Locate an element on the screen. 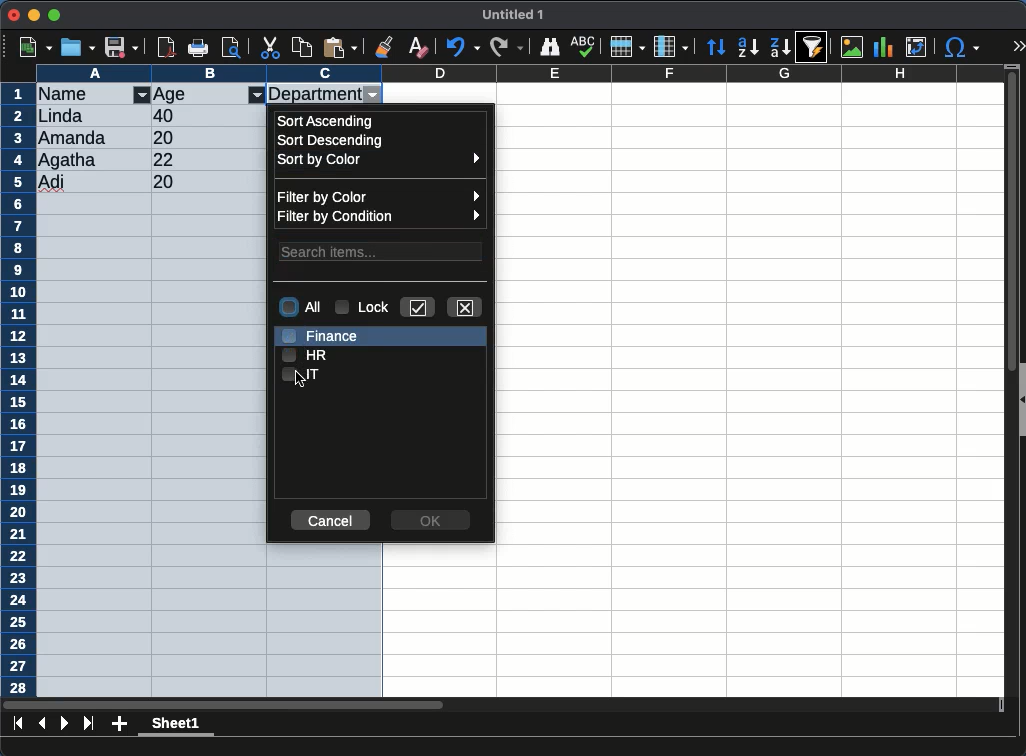 This screenshot has height=756, width=1026. sort is located at coordinates (718, 47).